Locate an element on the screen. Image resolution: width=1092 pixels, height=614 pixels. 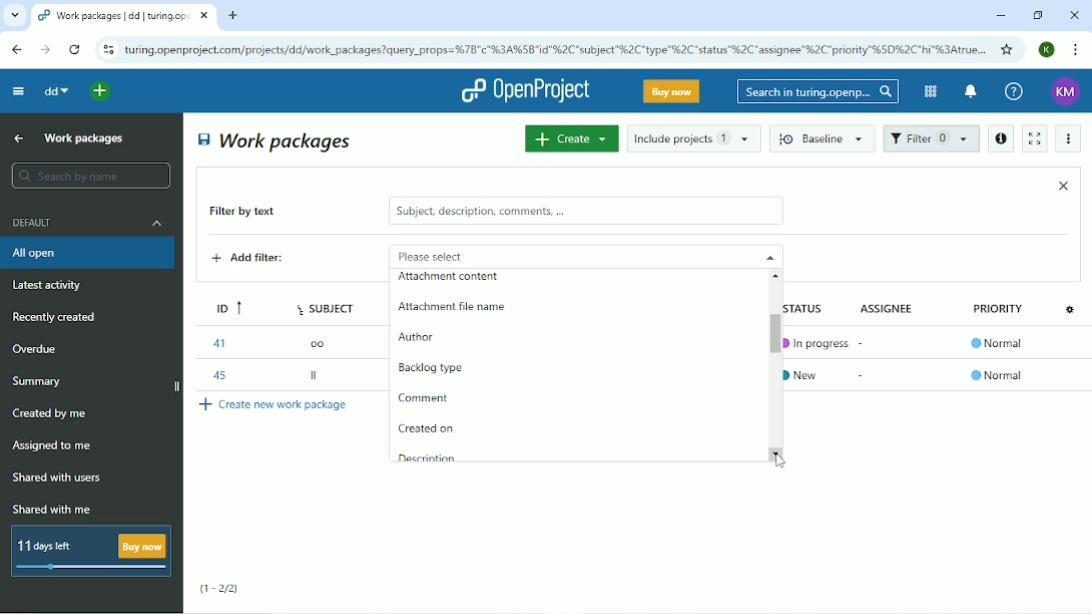
Subject is located at coordinates (328, 305).